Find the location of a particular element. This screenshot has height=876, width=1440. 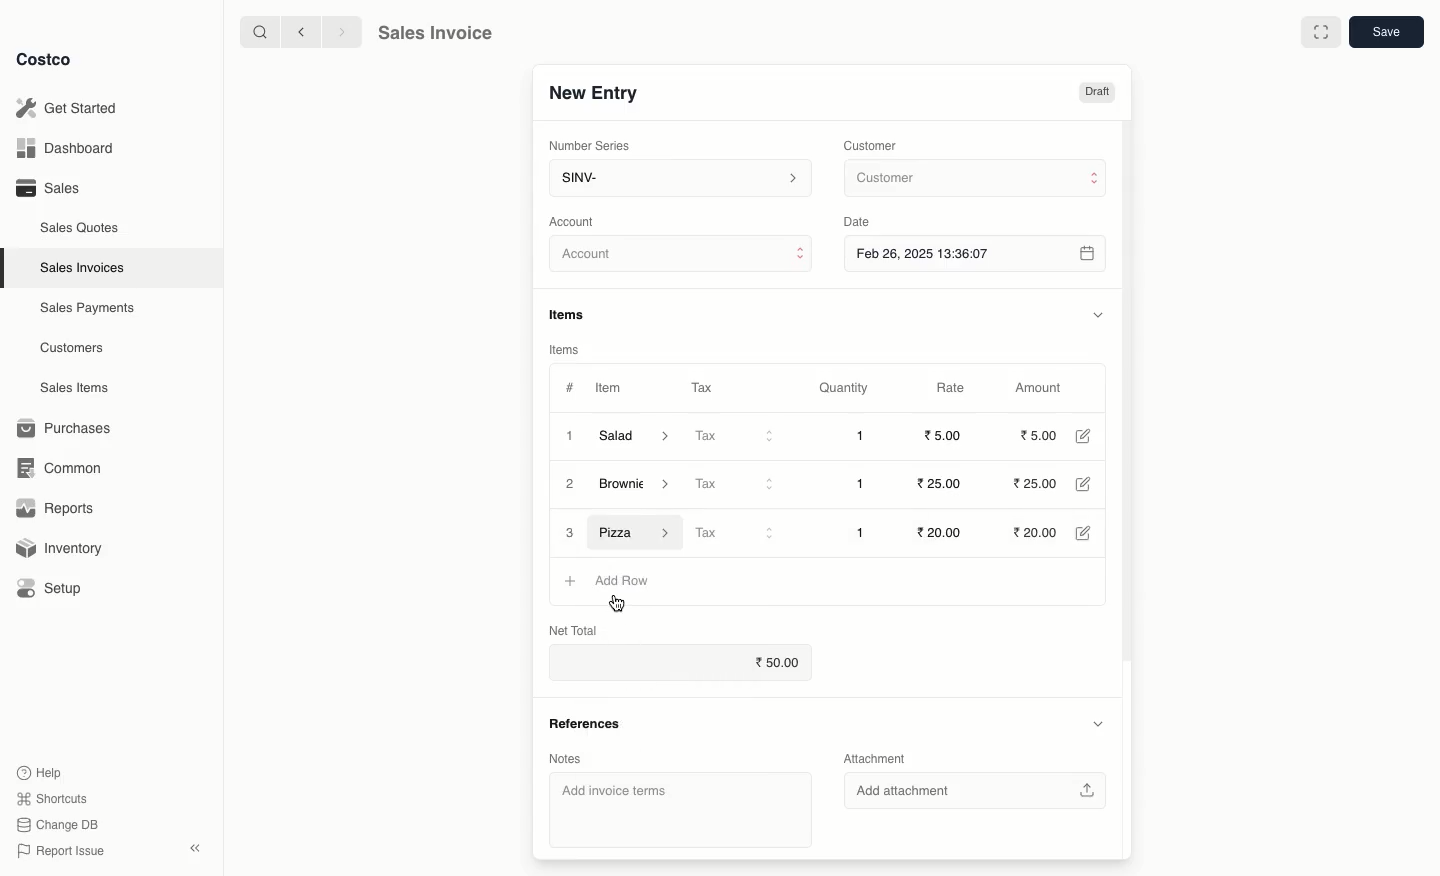

Add Row is located at coordinates (628, 580).